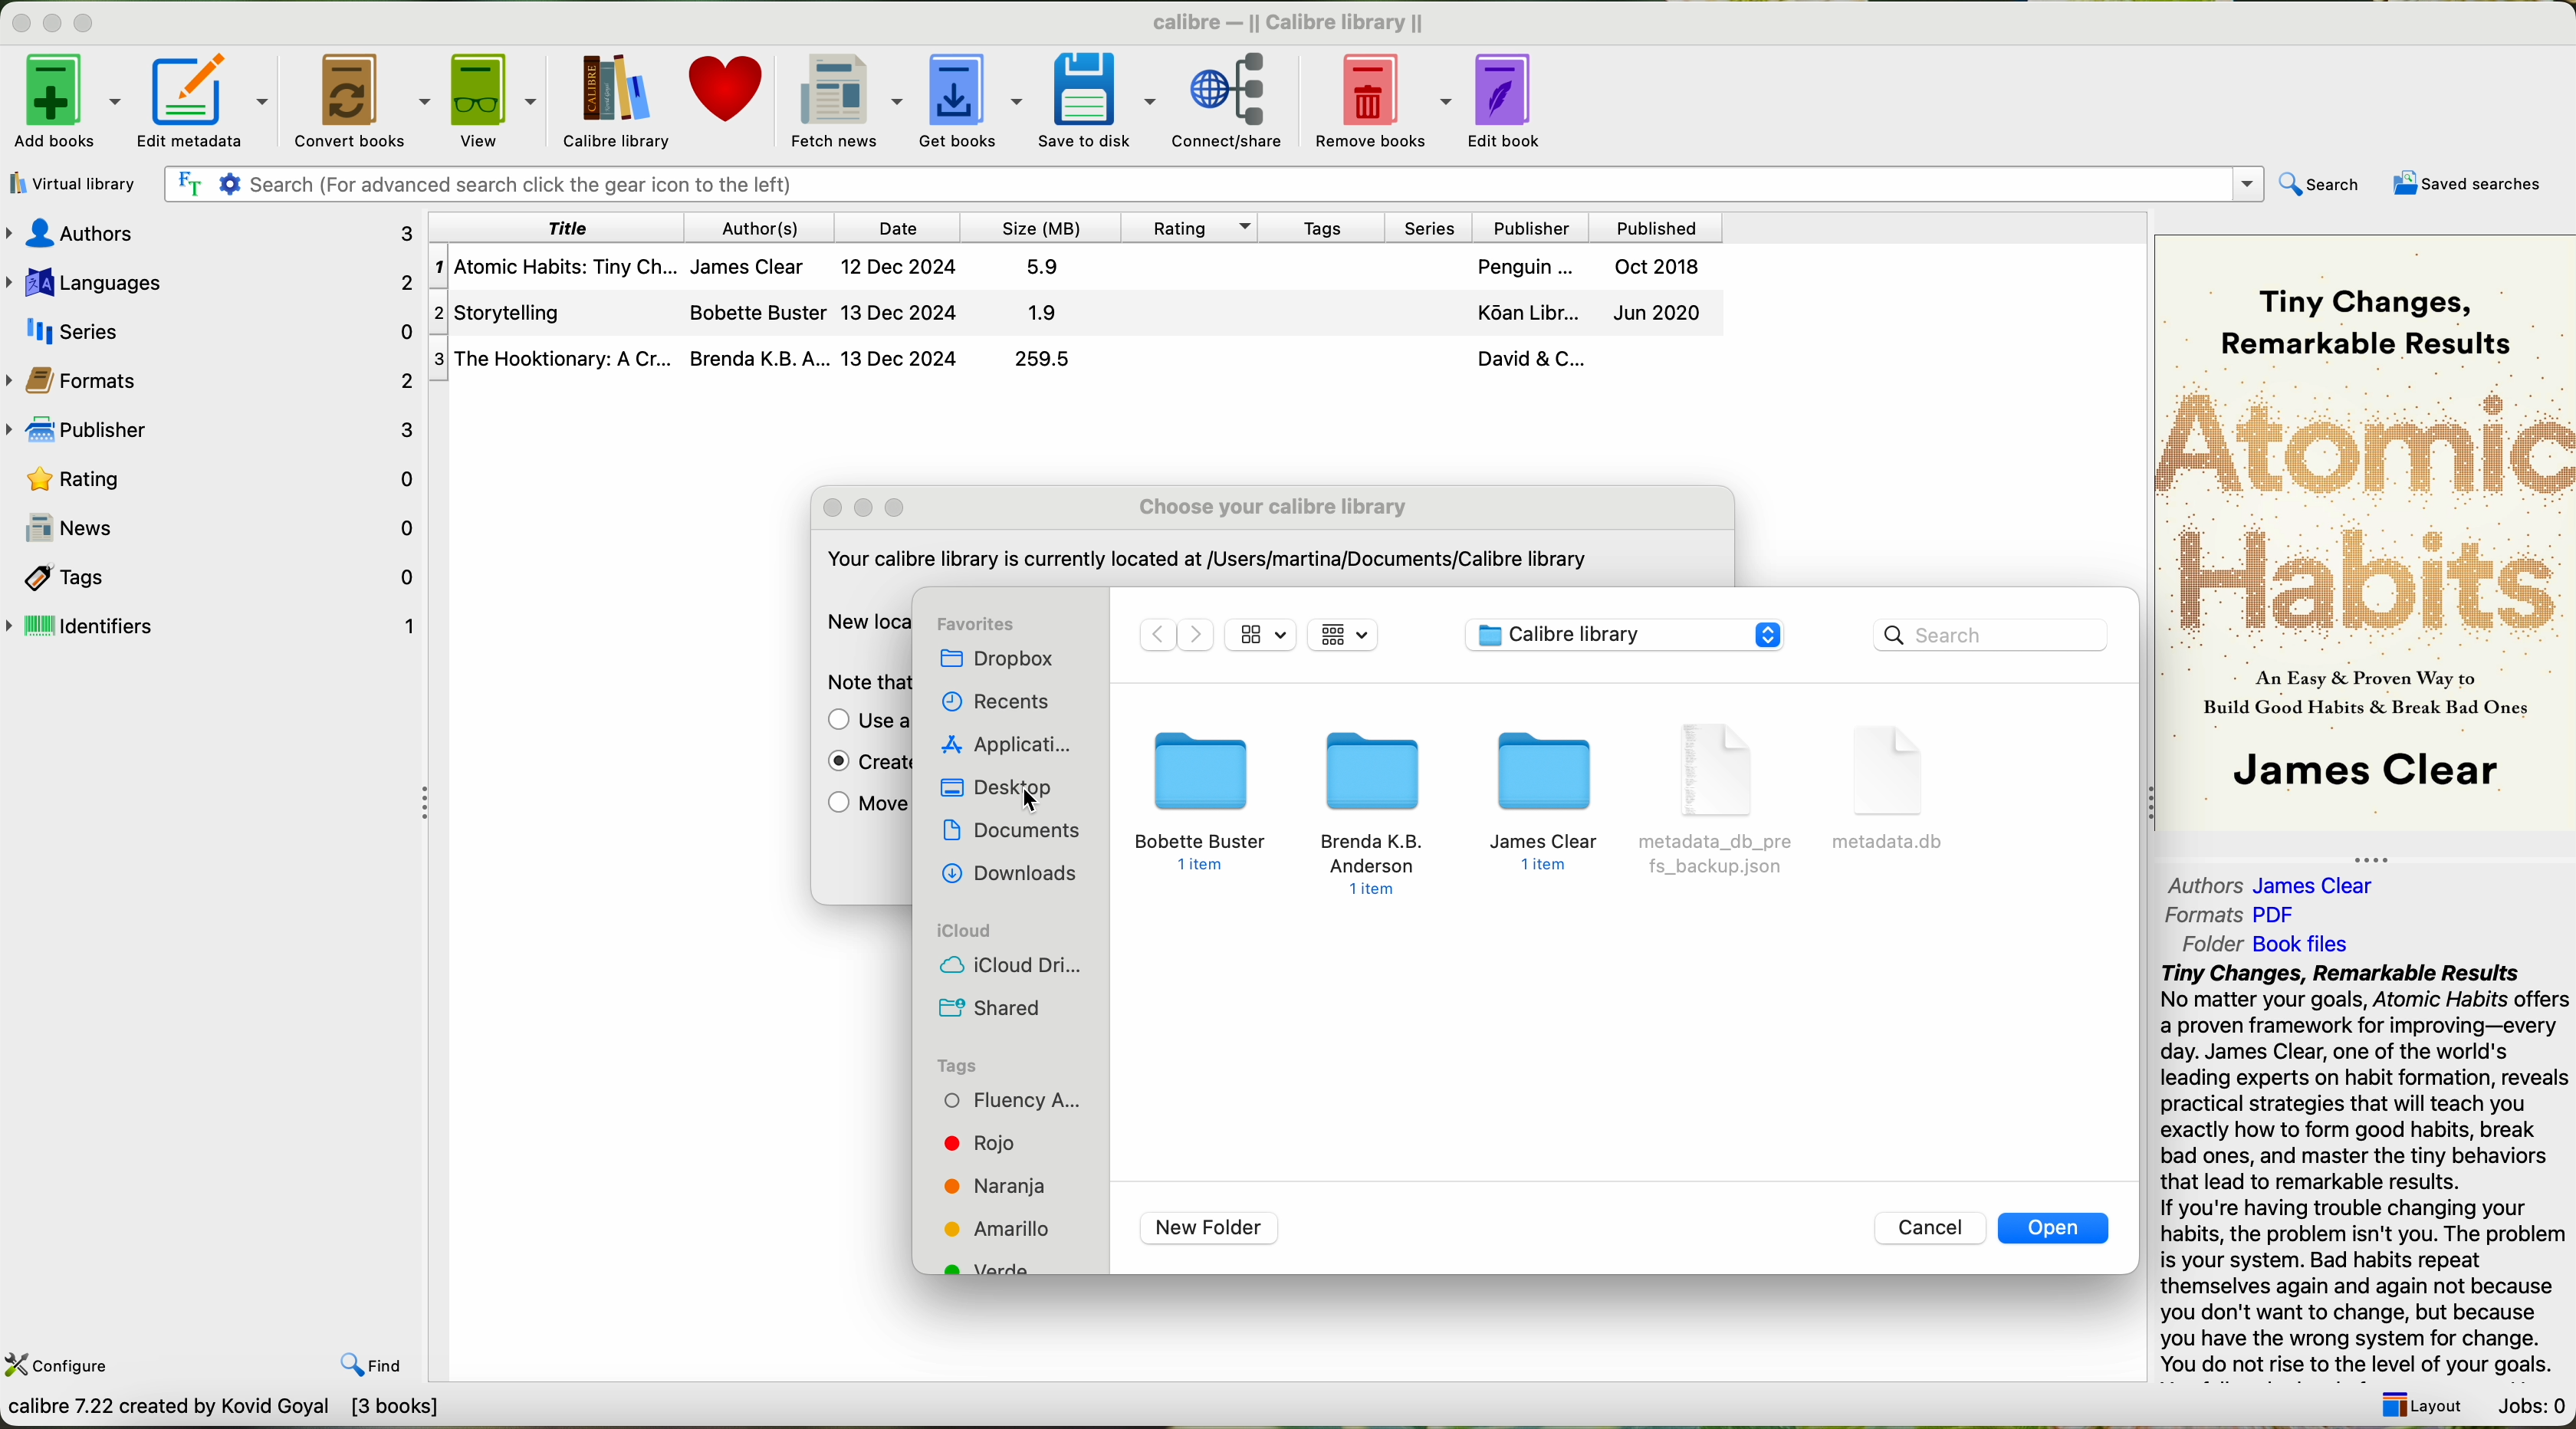 The image size is (2576, 1429). What do you see at coordinates (1376, 812) in the screenshot?
I see `folder` at bounding box center [1376, 812].